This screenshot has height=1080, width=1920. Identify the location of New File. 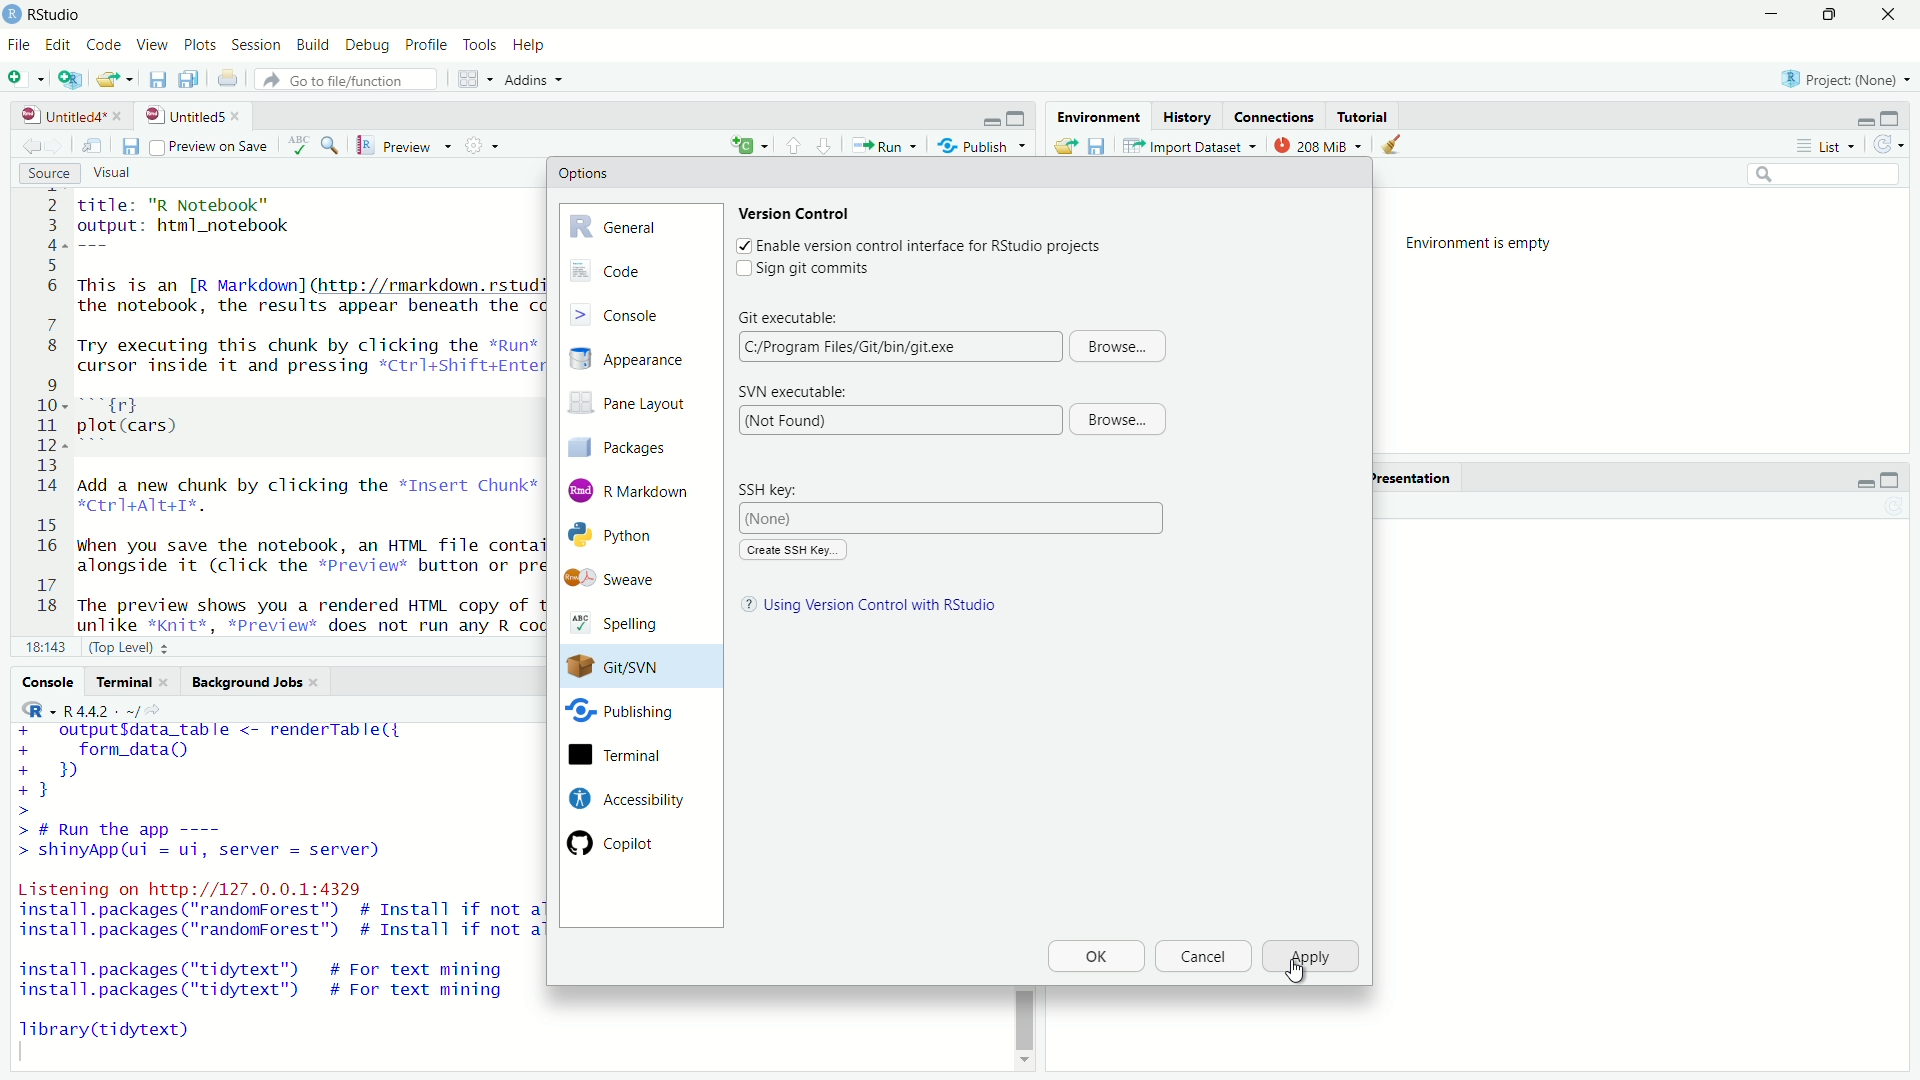
(27, 77).